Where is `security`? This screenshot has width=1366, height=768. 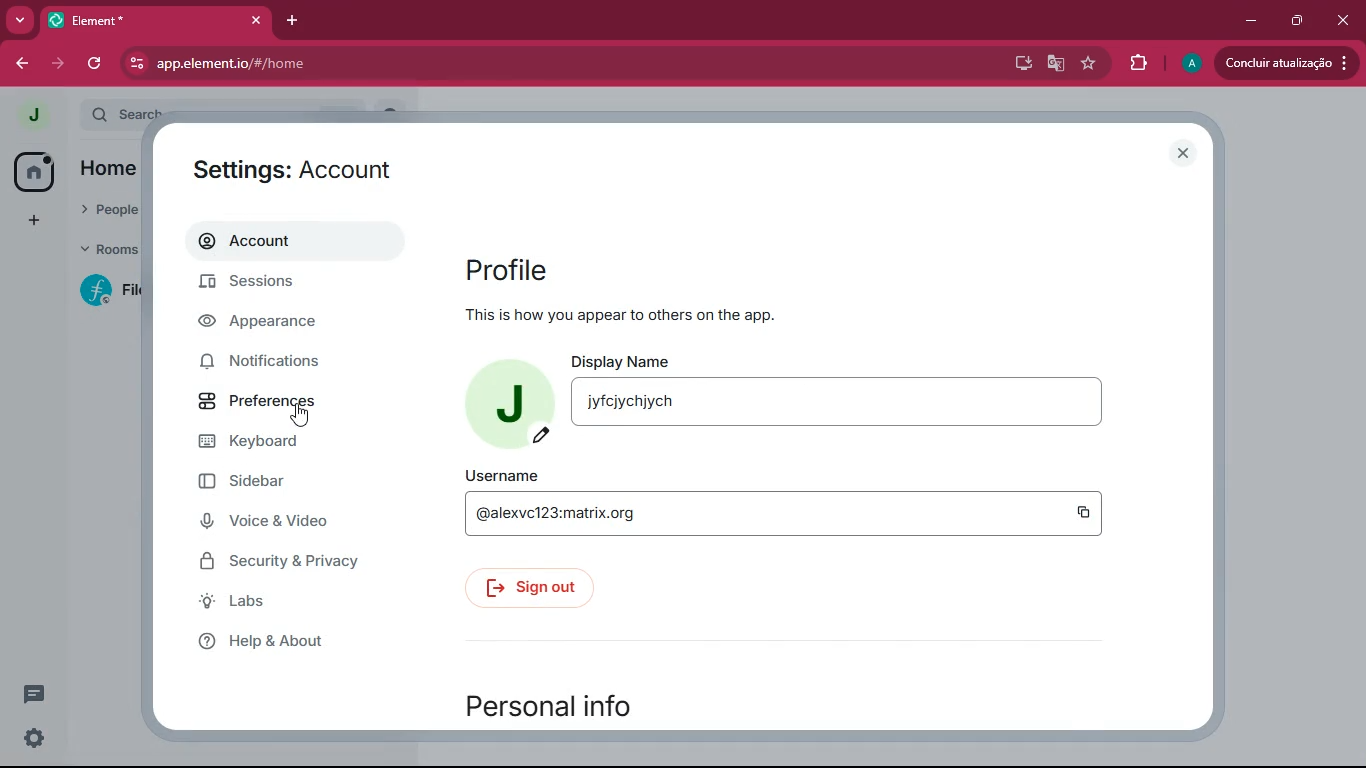
security is located at coordinates (292, 563).